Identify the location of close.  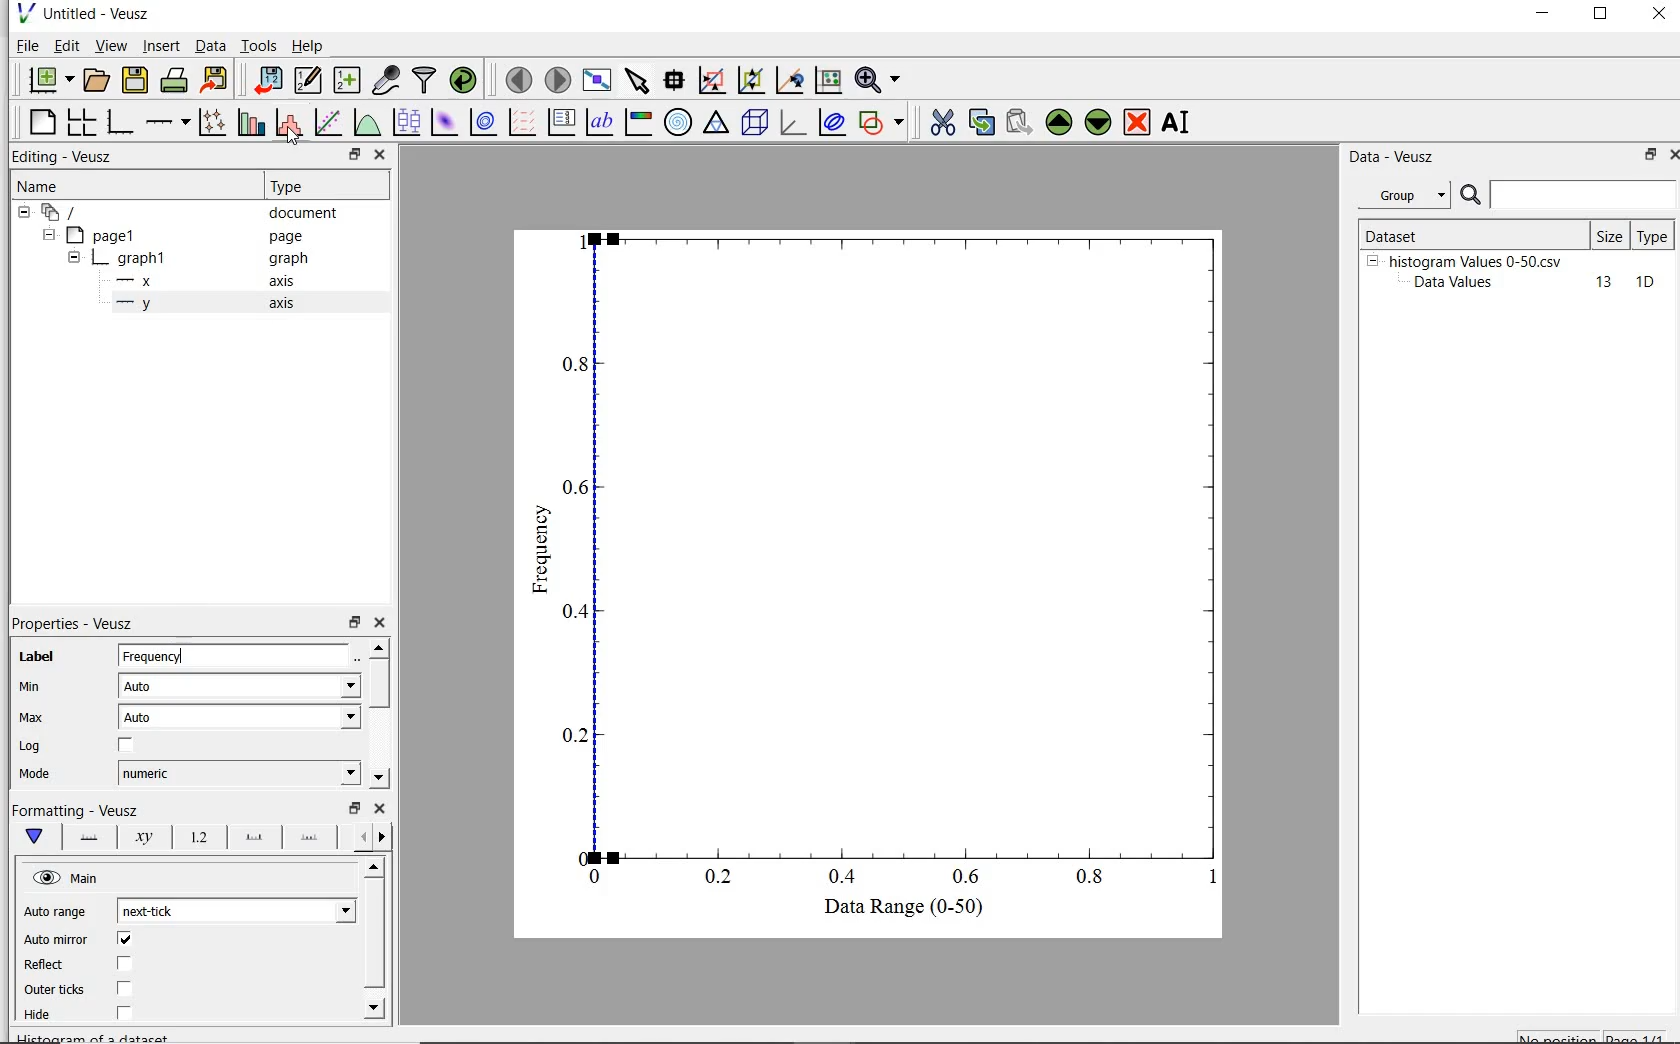
(384, 623).